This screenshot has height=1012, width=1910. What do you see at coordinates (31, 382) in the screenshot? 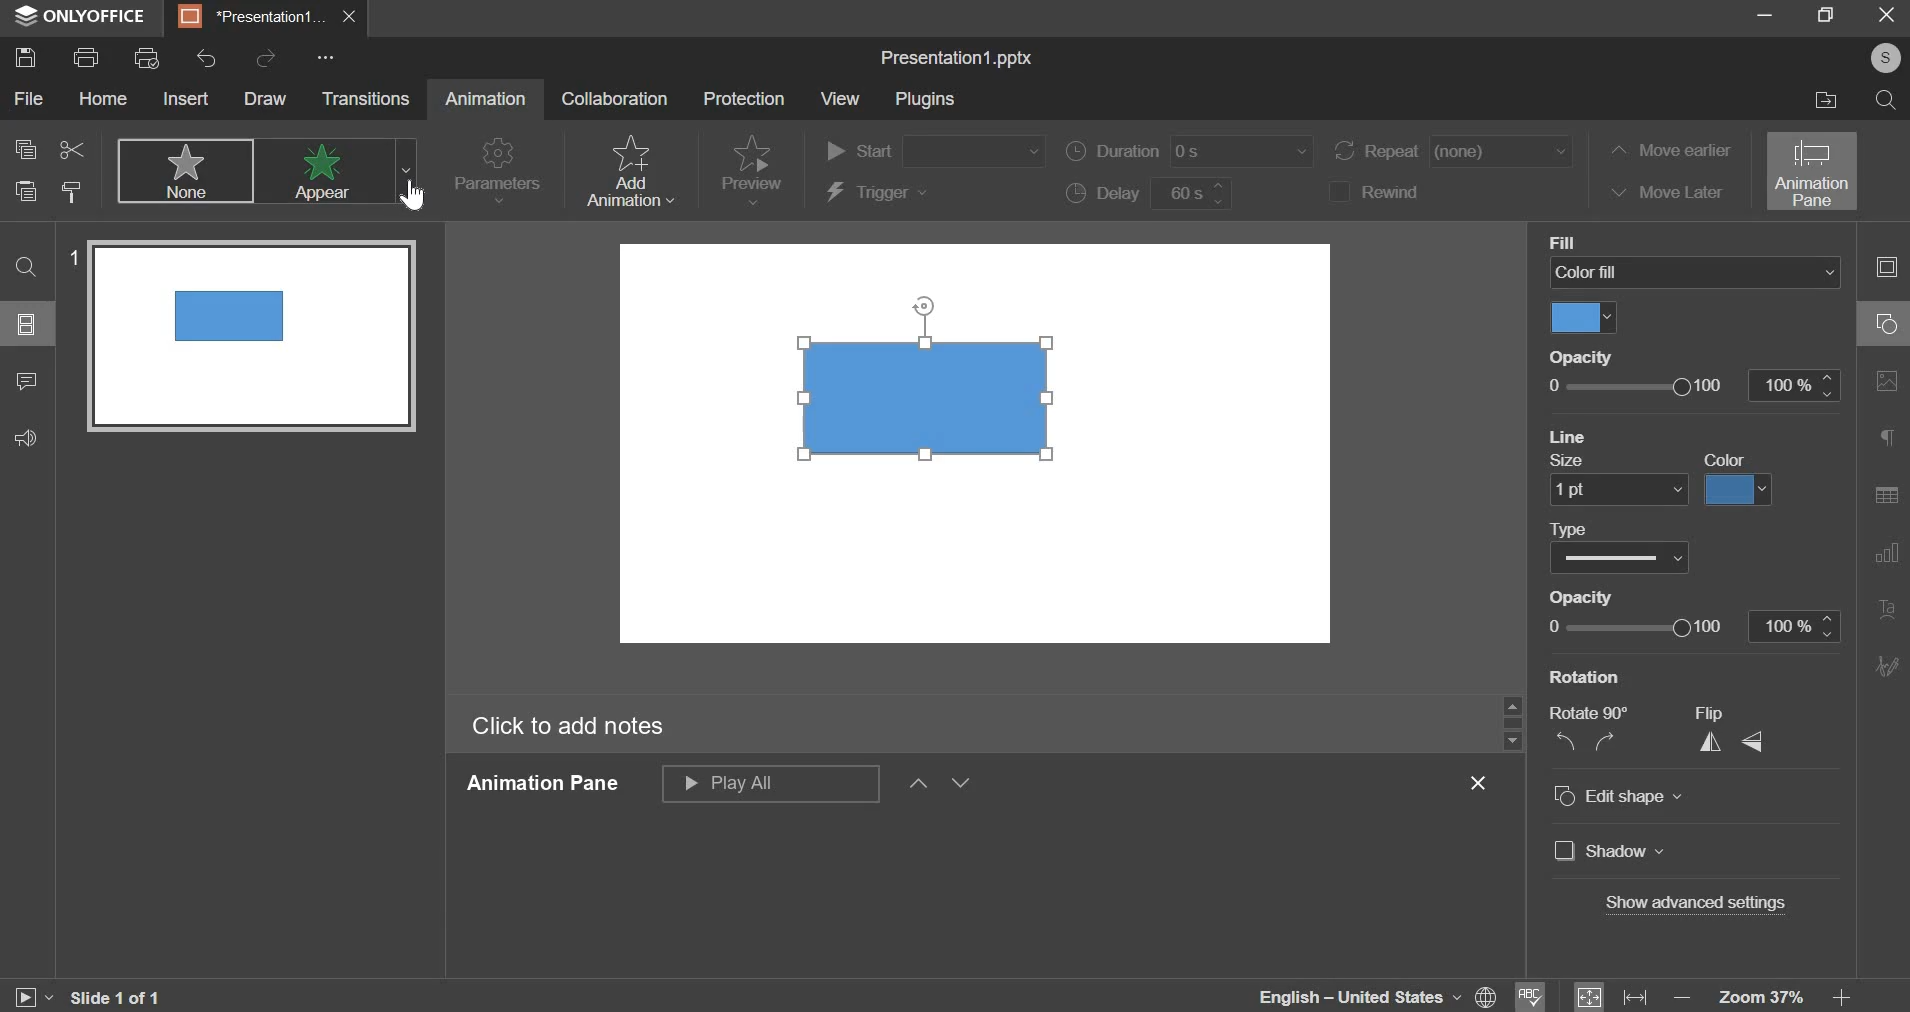
I see `comments` at bounding box center [31, 382].